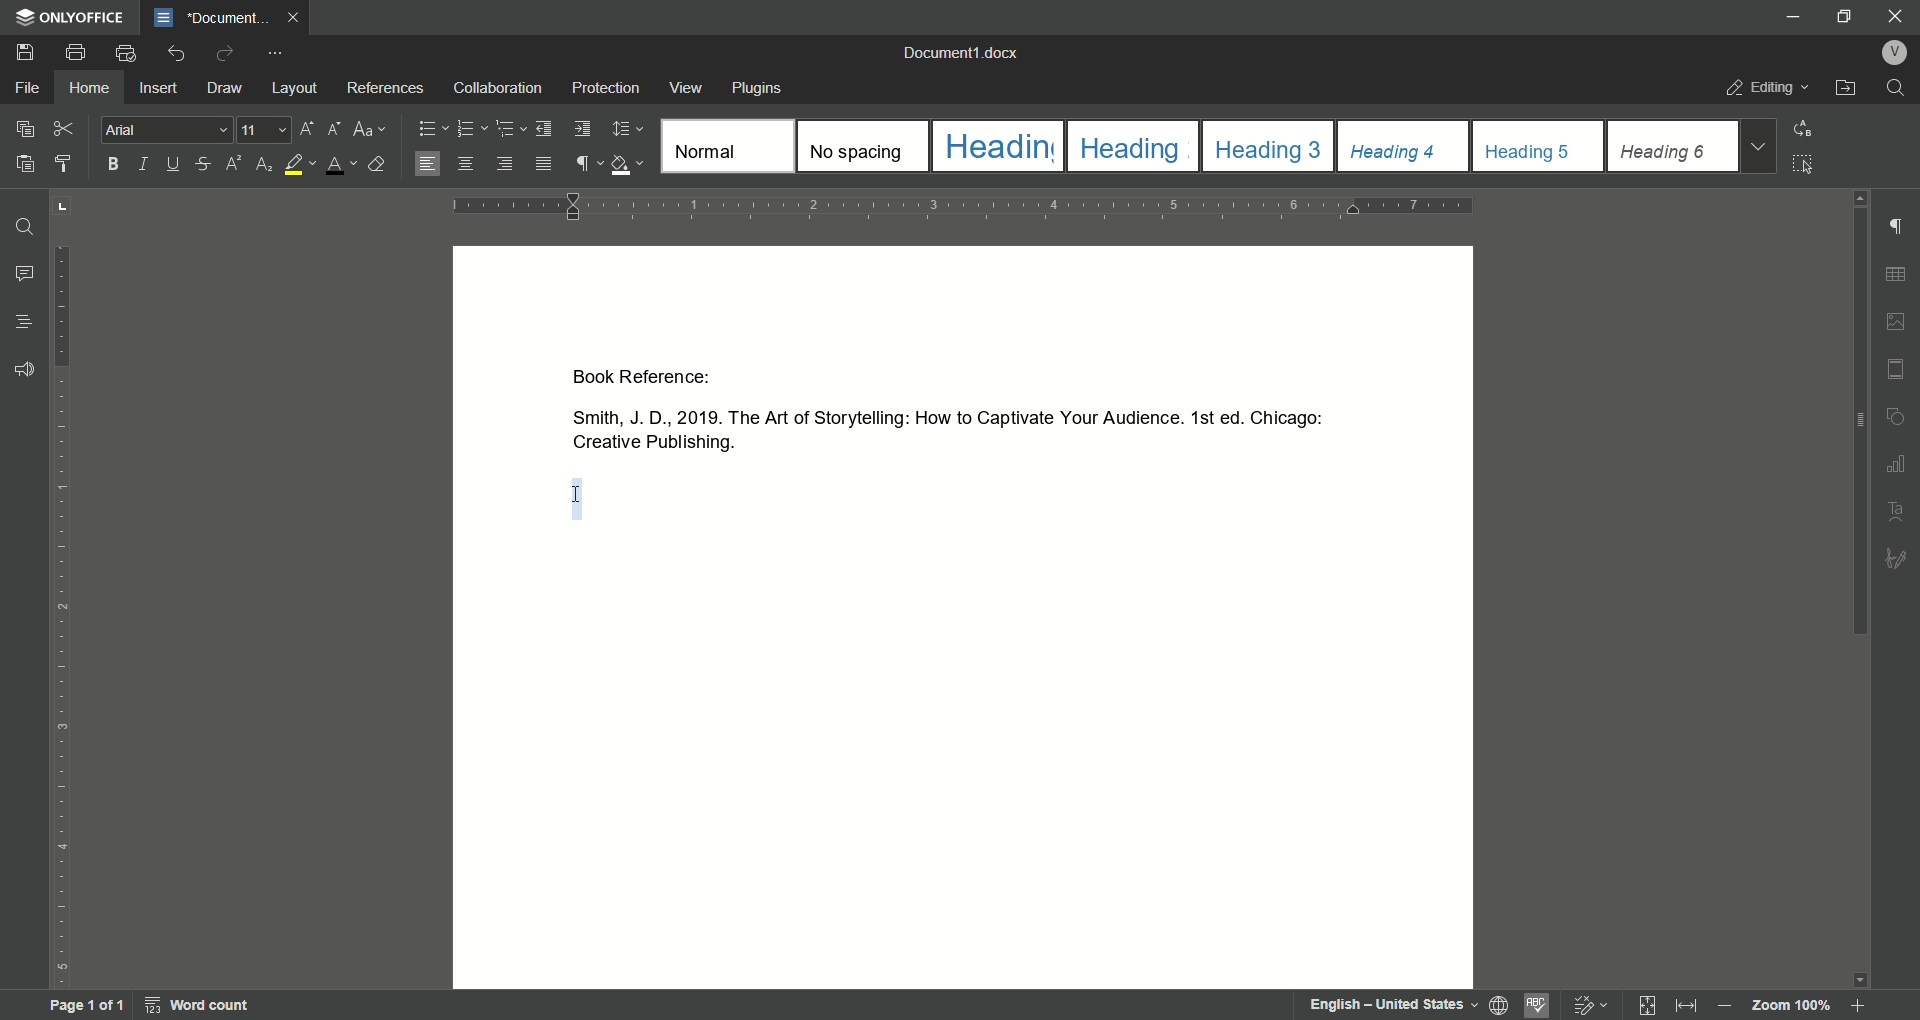 This screenshot has width=1920, height=1020. I want to click on paragraph, so click(471, 128).